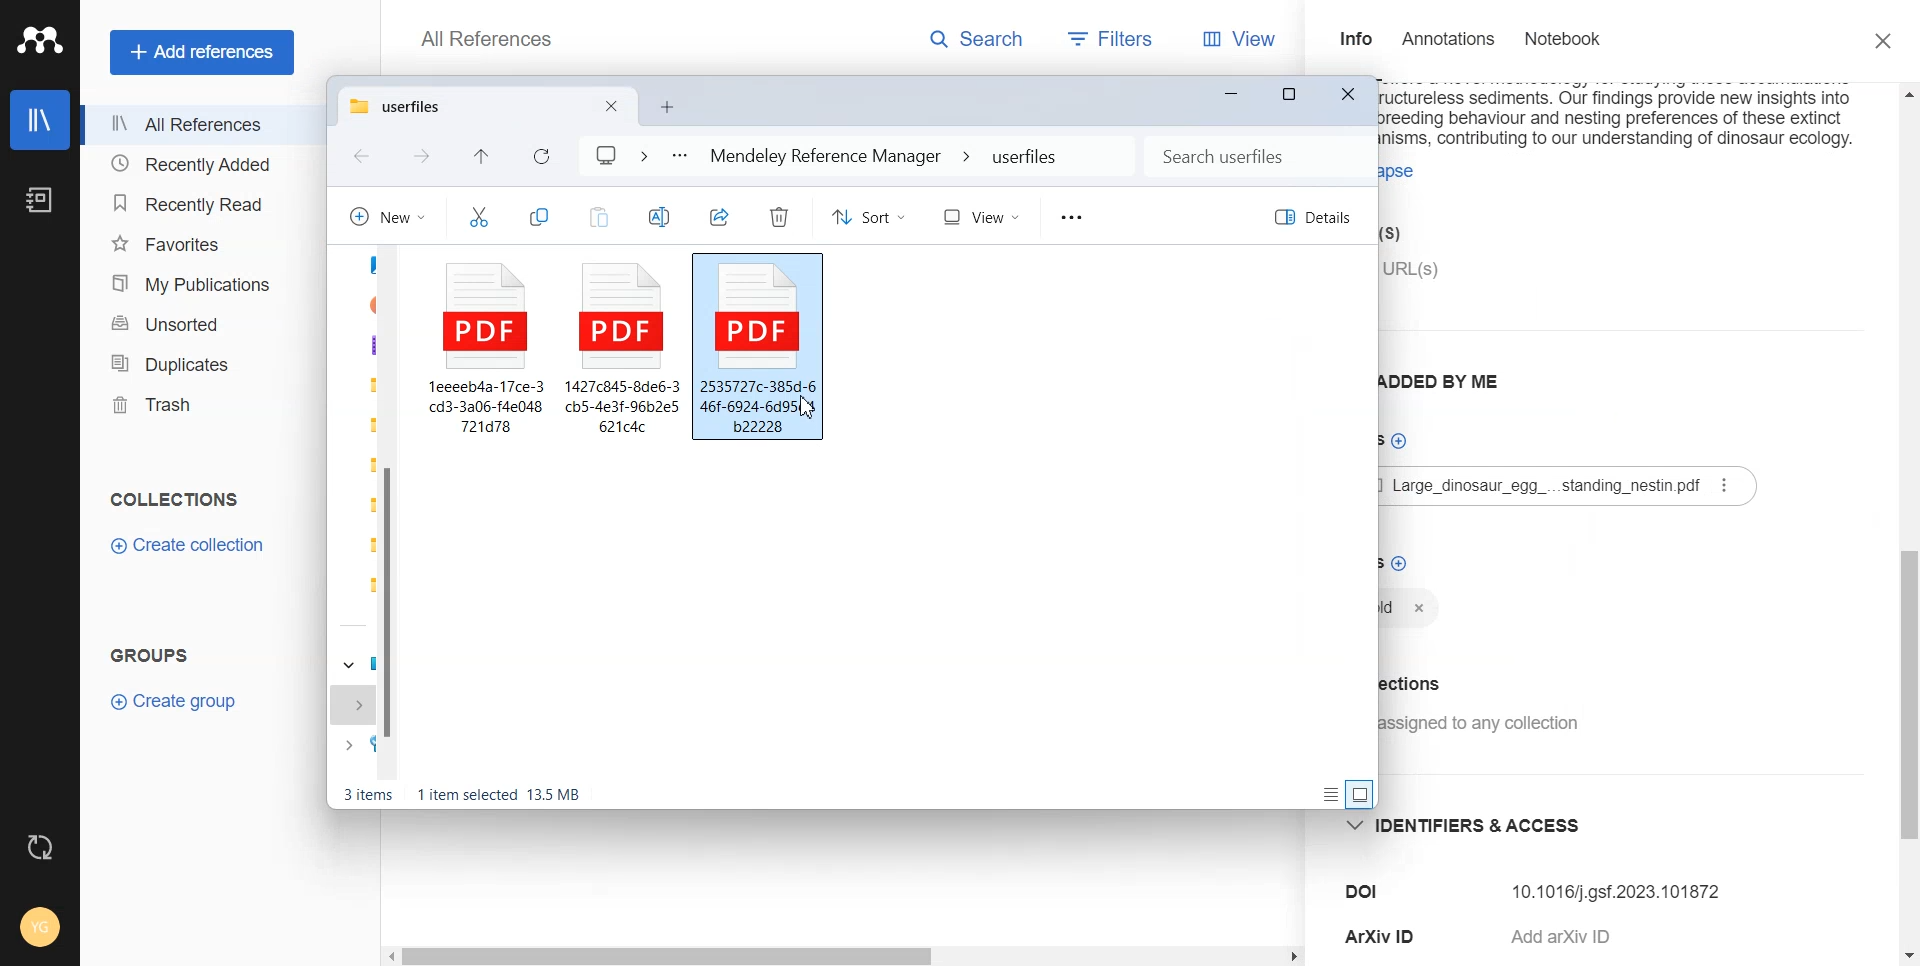  Describe the element at coordinates (1905, 93) in the screenshot. I see `Scroll up` at that location.